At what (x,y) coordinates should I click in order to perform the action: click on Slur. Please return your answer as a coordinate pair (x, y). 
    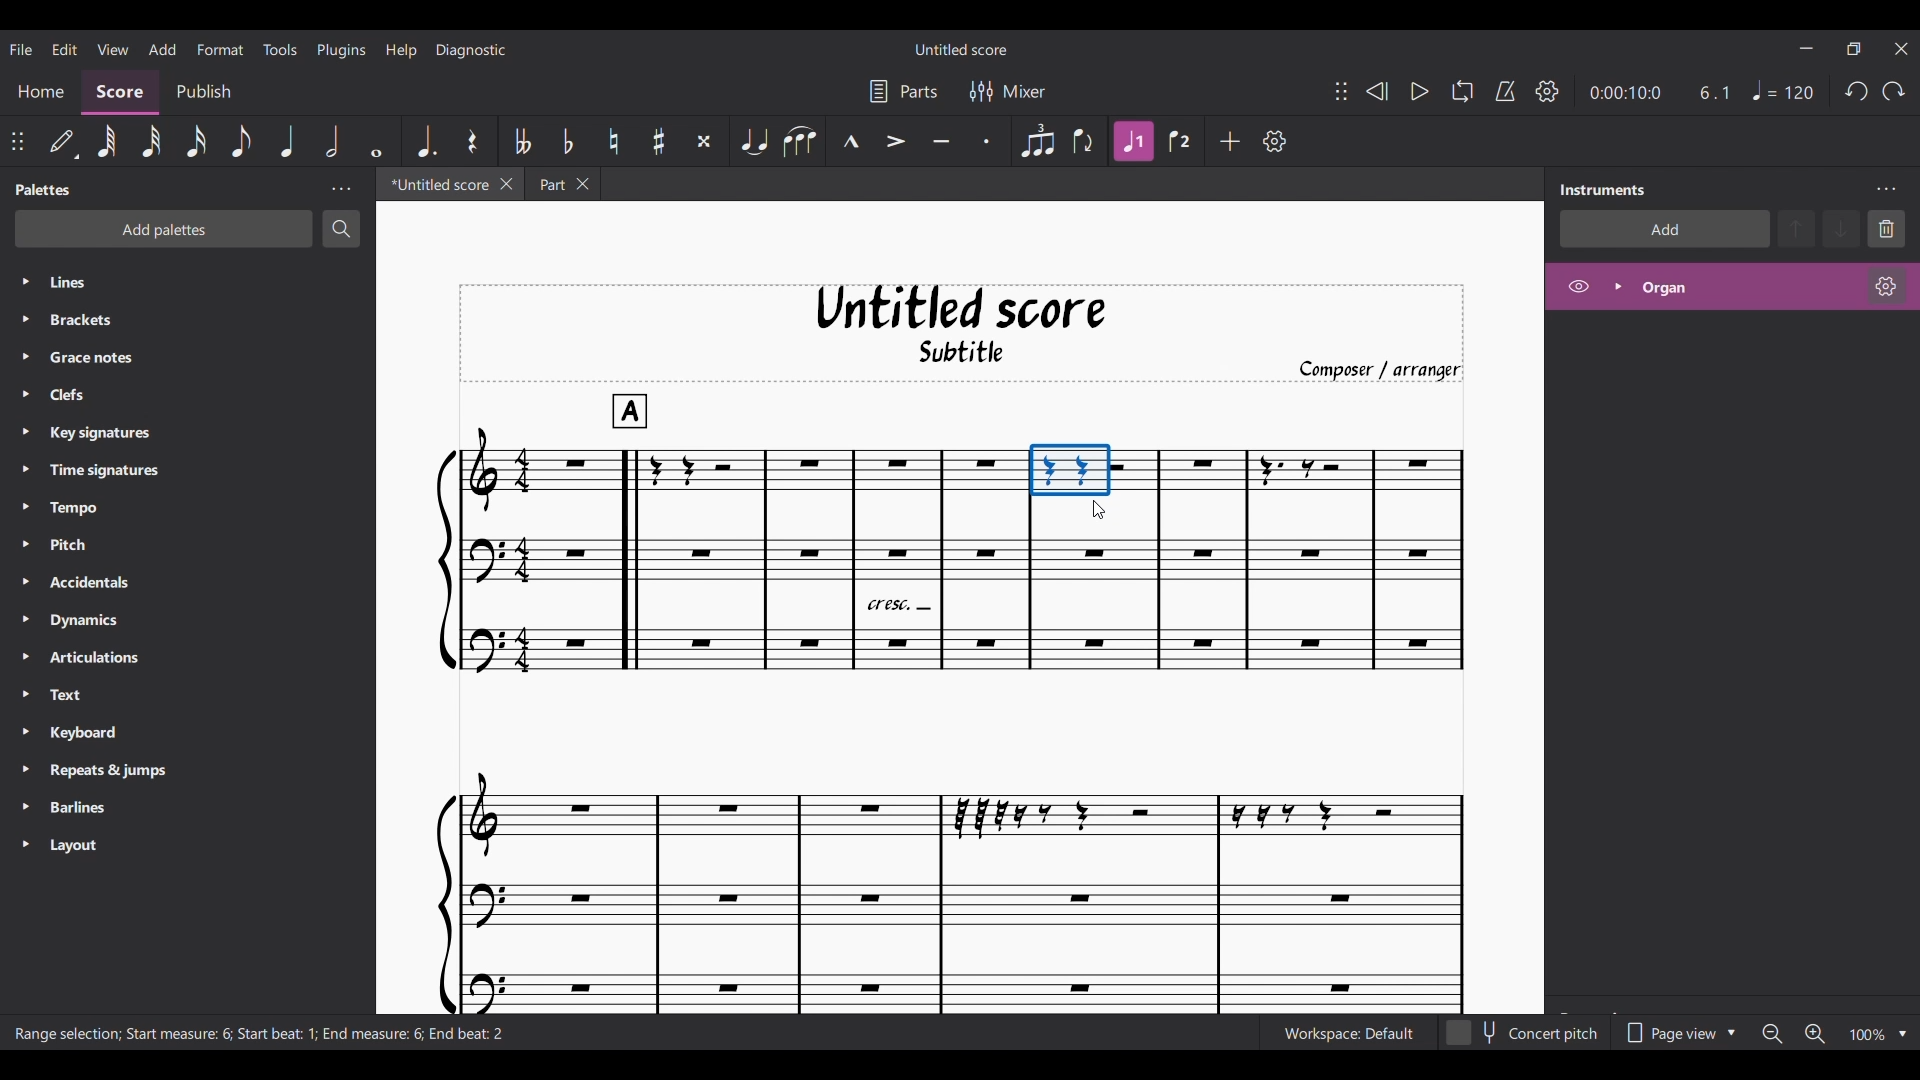
    Looking at the image, I should click on (798, 141).